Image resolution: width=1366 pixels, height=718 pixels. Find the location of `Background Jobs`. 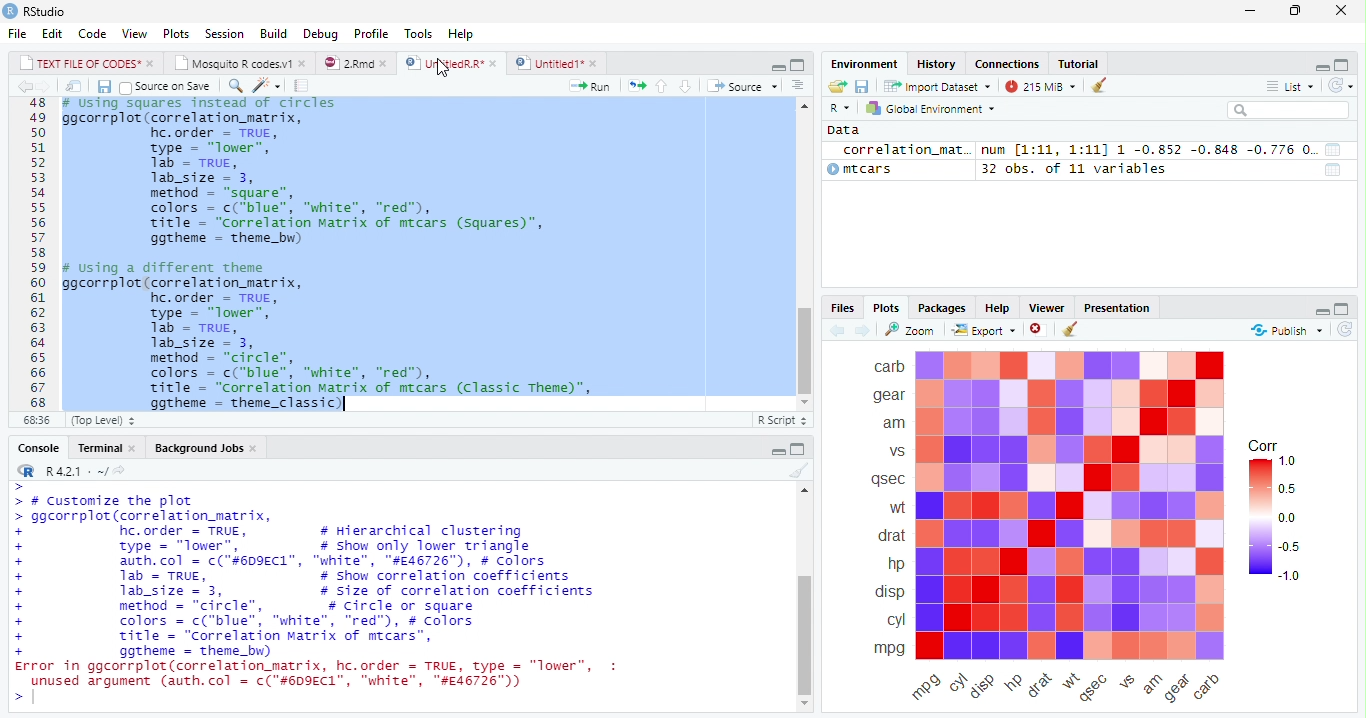

Background Jobs is located at coordinates (205, 450).